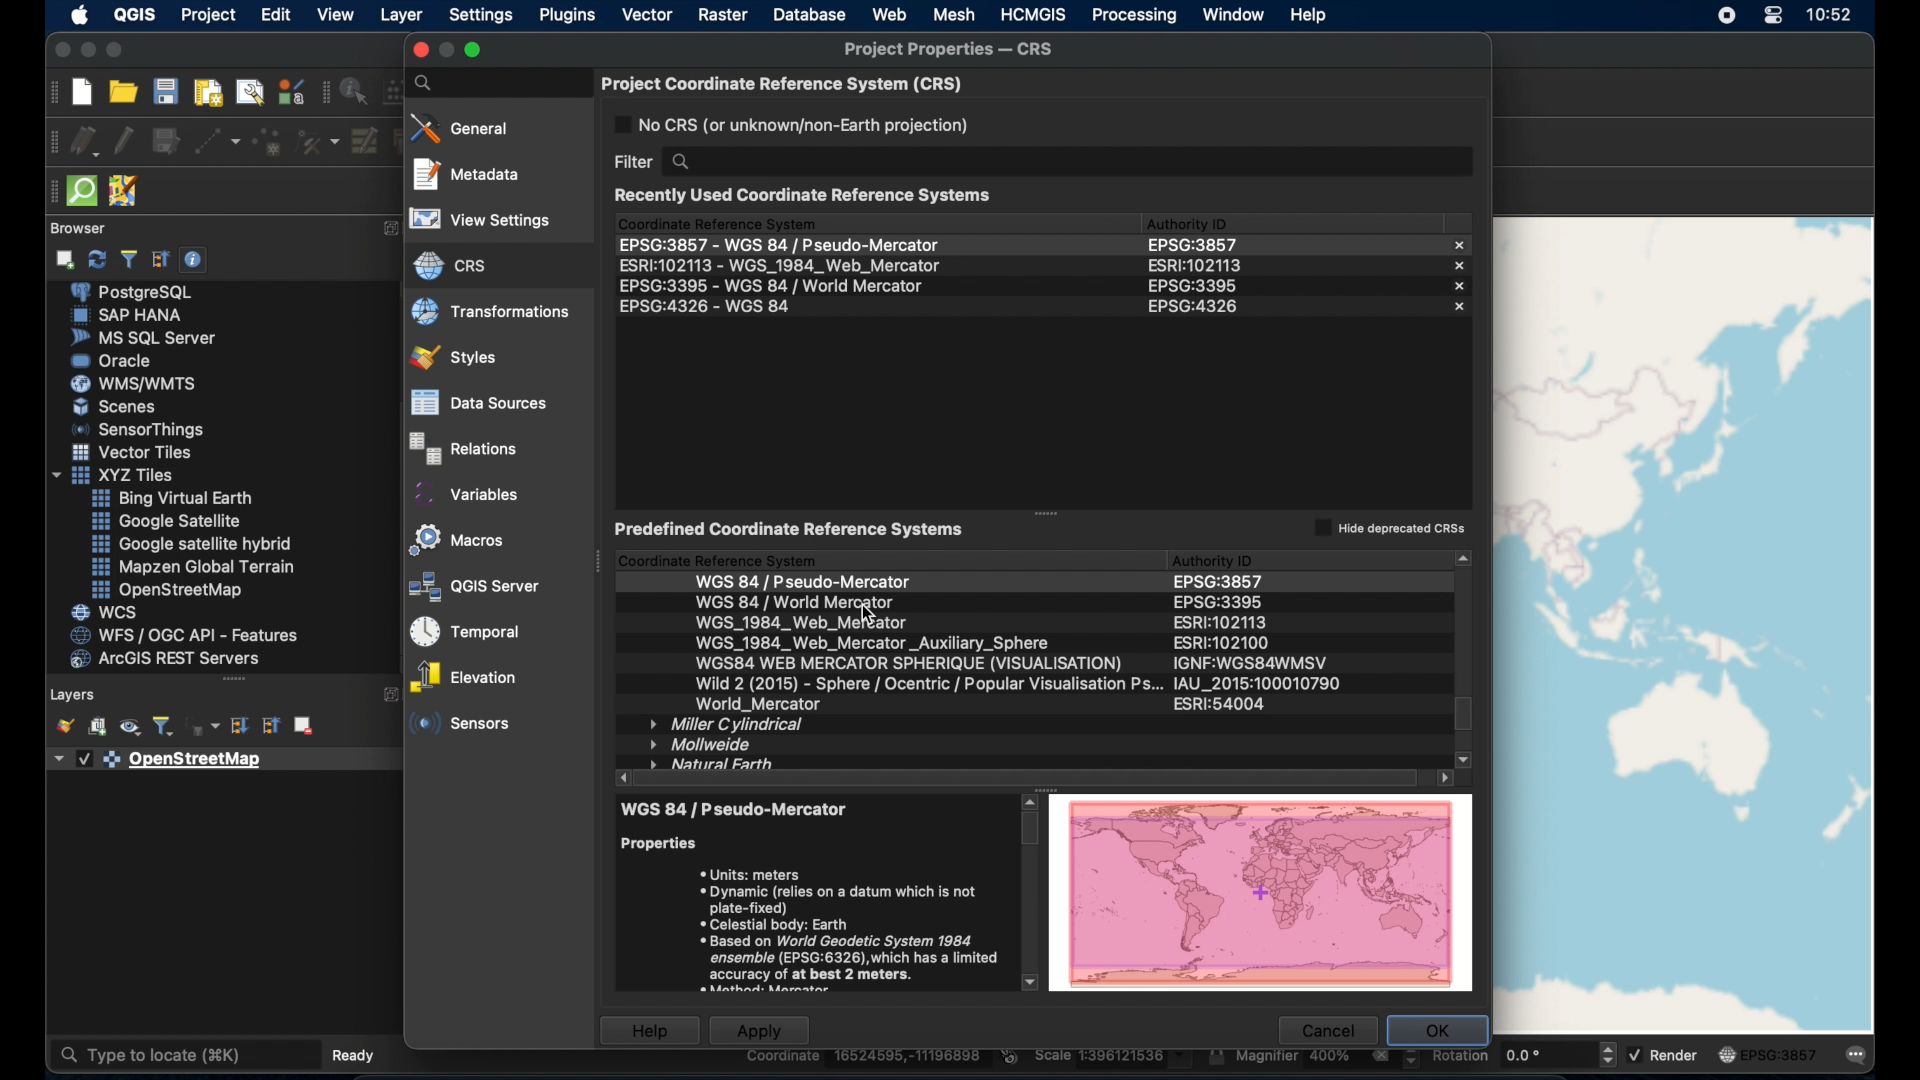 The image size is (1920, 1080). What do you see at coordinates (418, 50) in the screenshot?
I see `close` at bounding box center [418, 50].